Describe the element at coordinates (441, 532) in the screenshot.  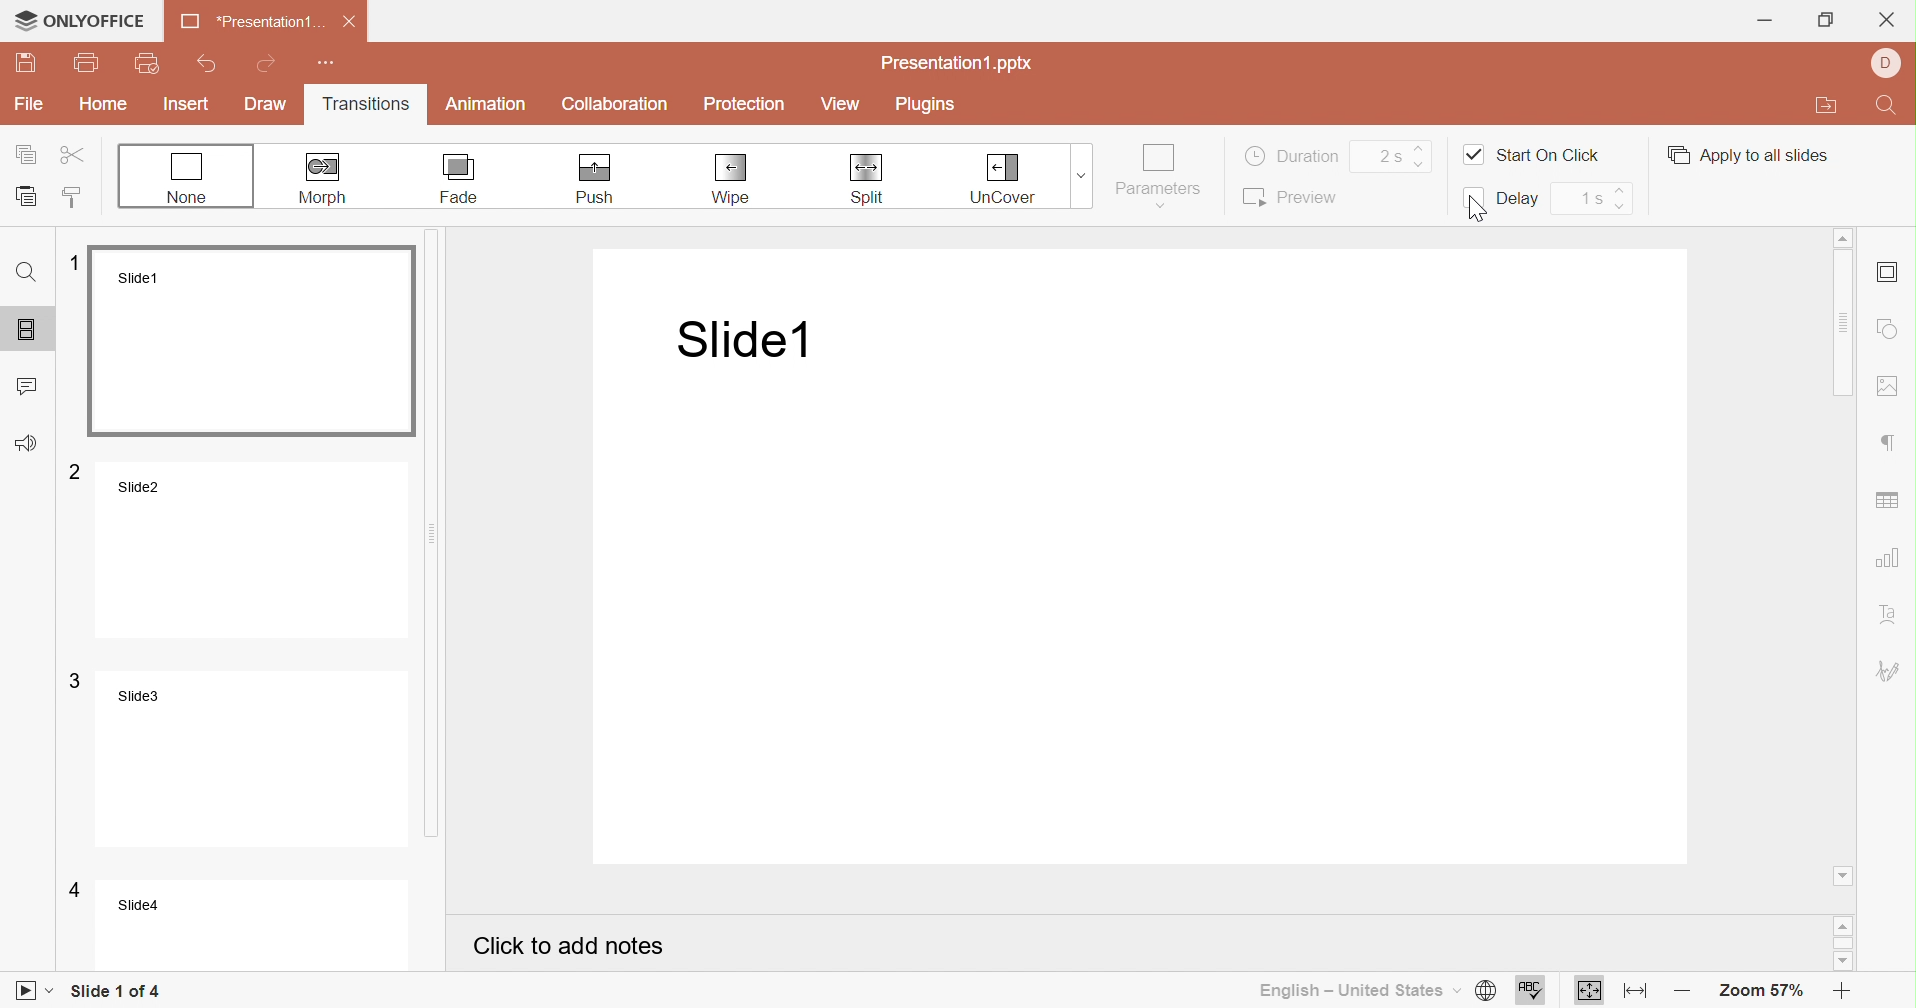
I see `Scroll bar` at that location.